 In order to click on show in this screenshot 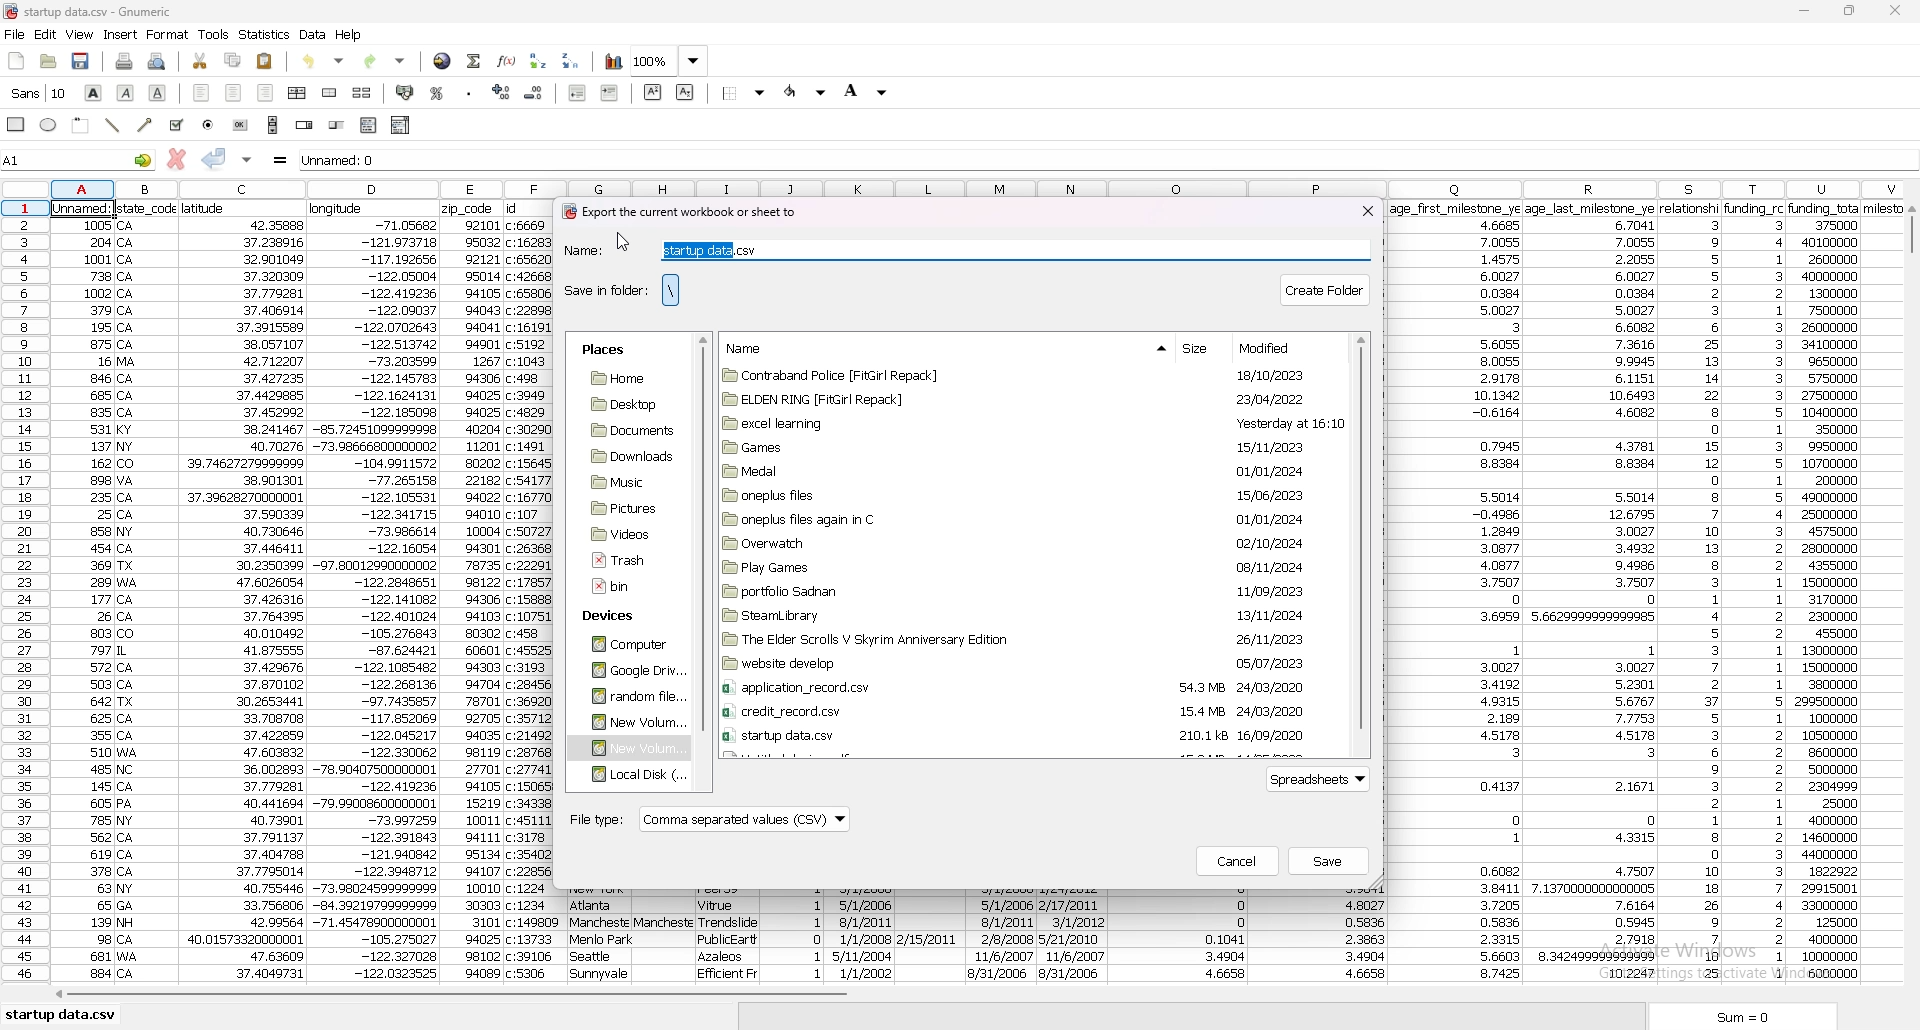, I will do `click(1144, 349)`.